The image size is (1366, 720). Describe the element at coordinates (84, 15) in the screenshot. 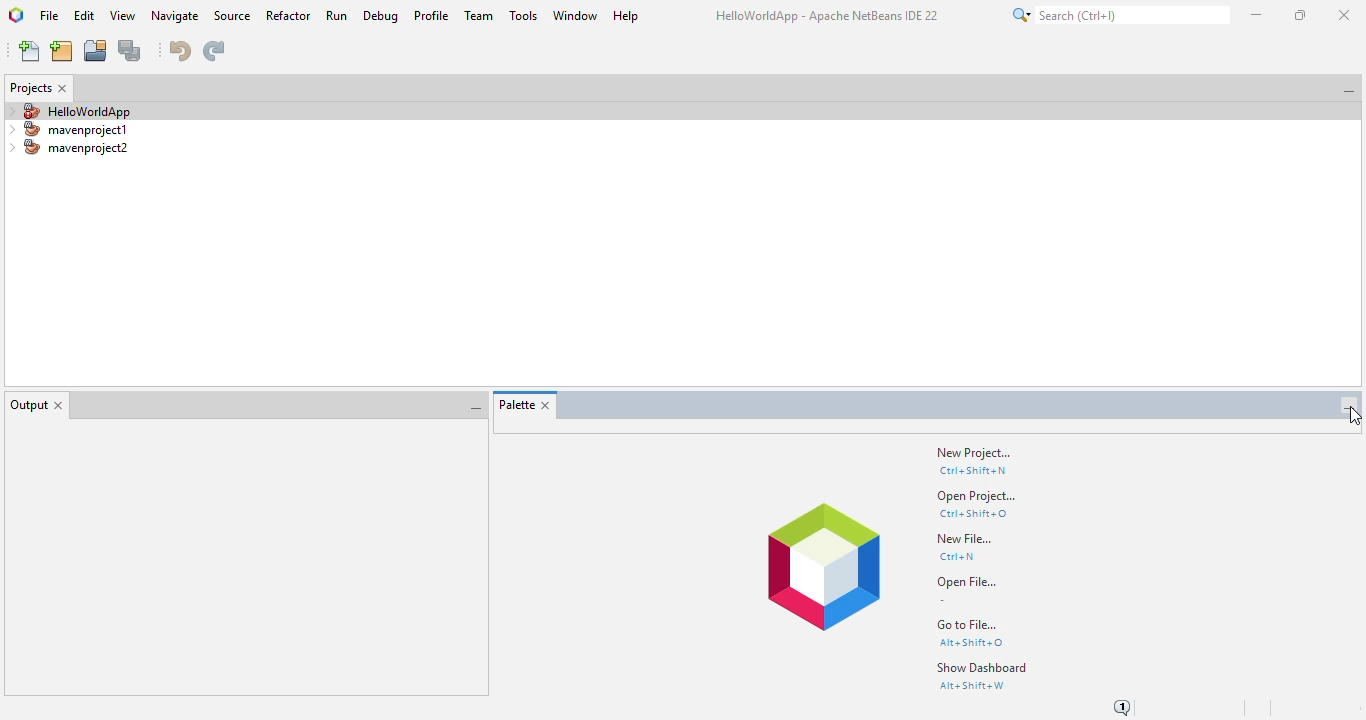

I see `edit` at that location.